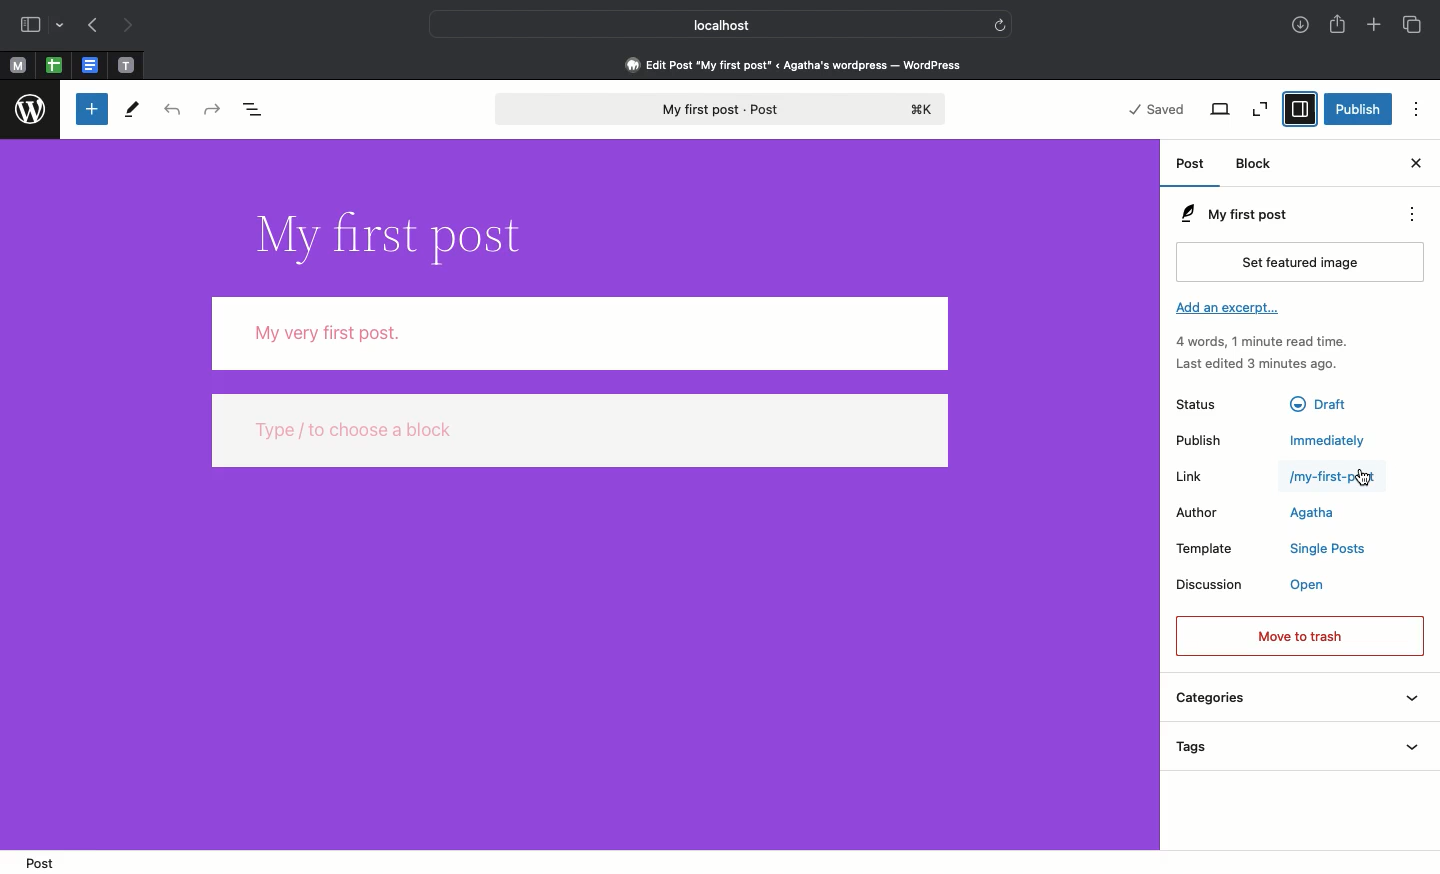 The width and height of the screenshot is (1440, 874). Describe the element at coordinates (1357, 108) in the screenshot. I see `Publish` at that location.